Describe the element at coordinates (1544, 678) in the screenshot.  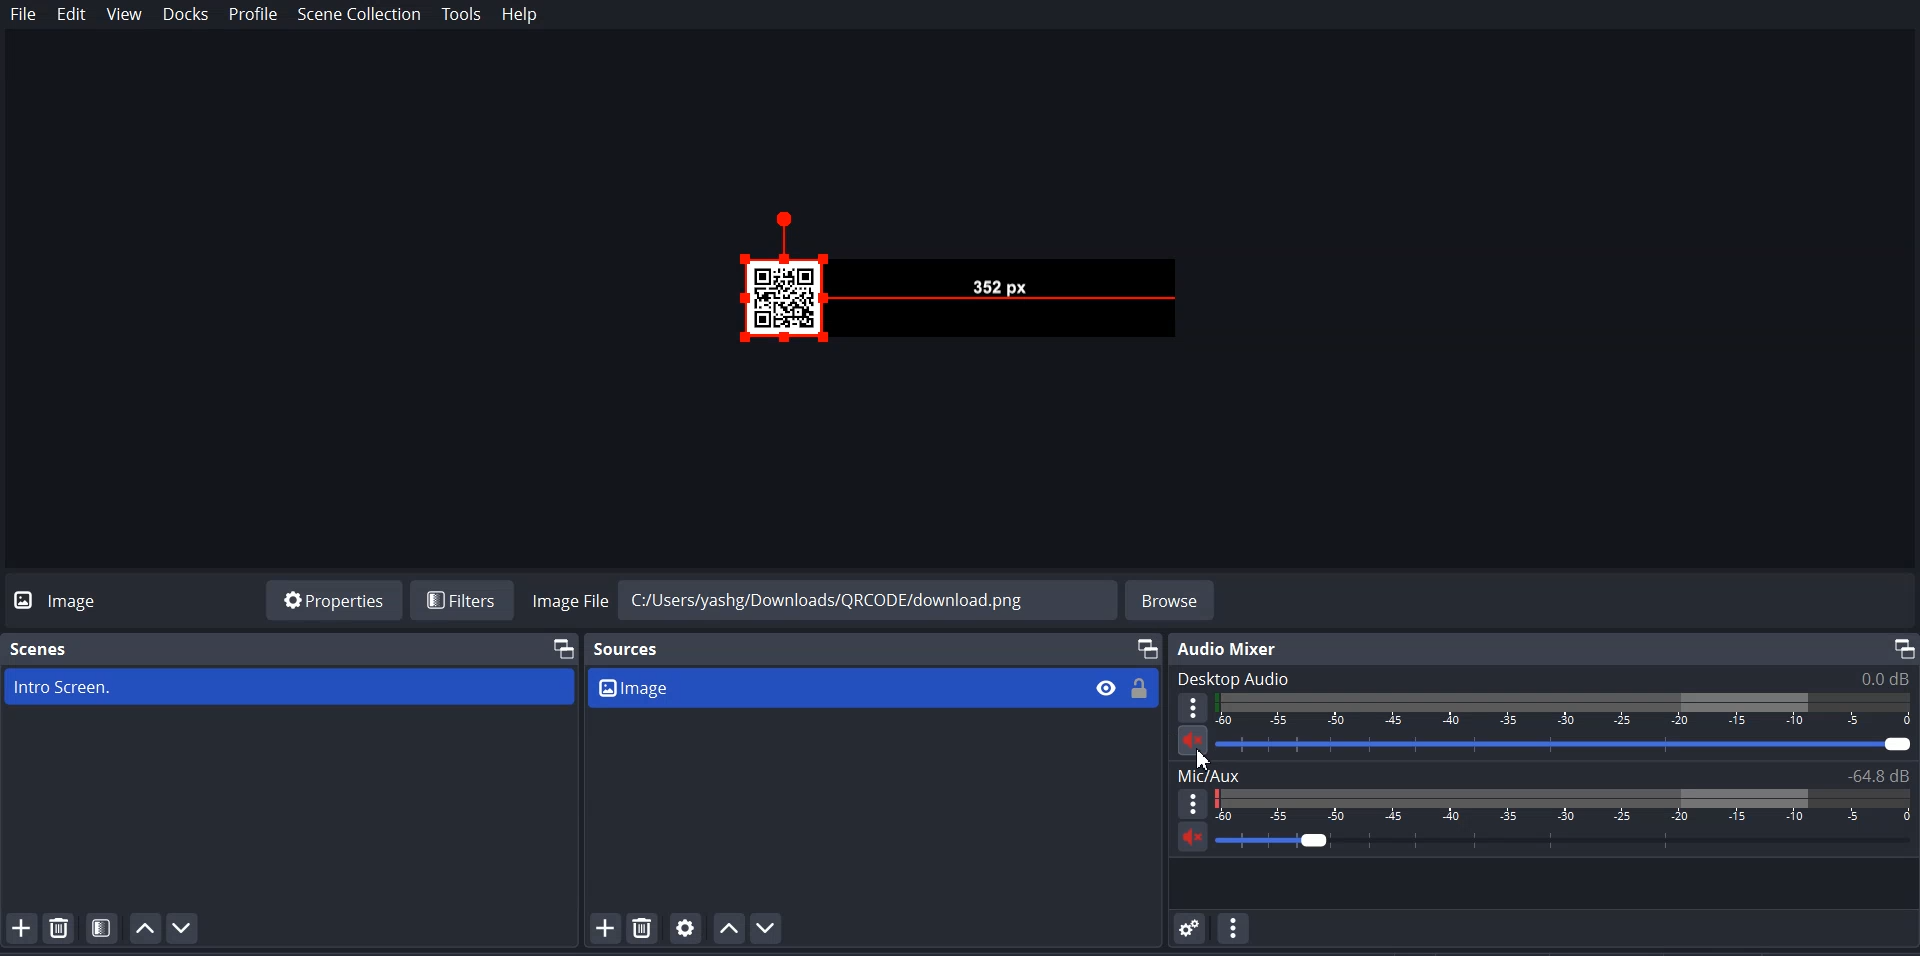
I see `Text` at that location.